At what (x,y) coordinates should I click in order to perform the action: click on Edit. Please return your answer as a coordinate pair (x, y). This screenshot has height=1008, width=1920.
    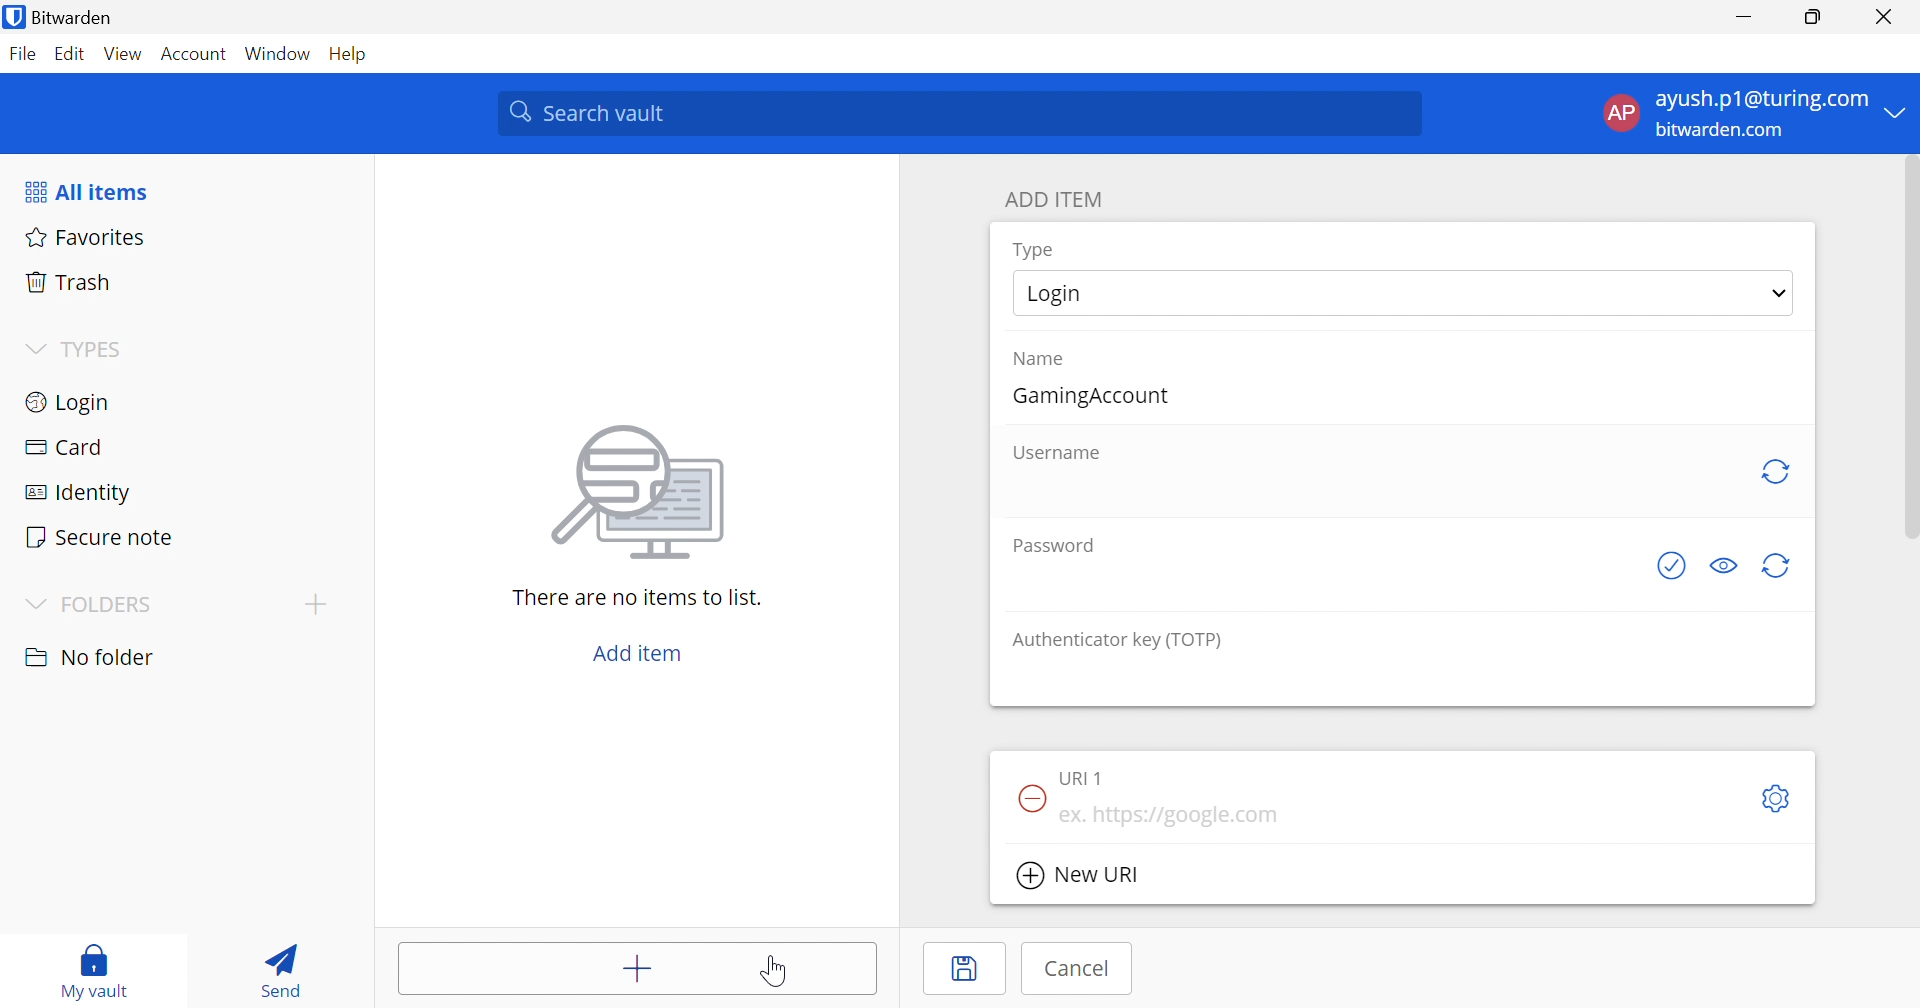
    Looking at the image, I should click on (73, 52).